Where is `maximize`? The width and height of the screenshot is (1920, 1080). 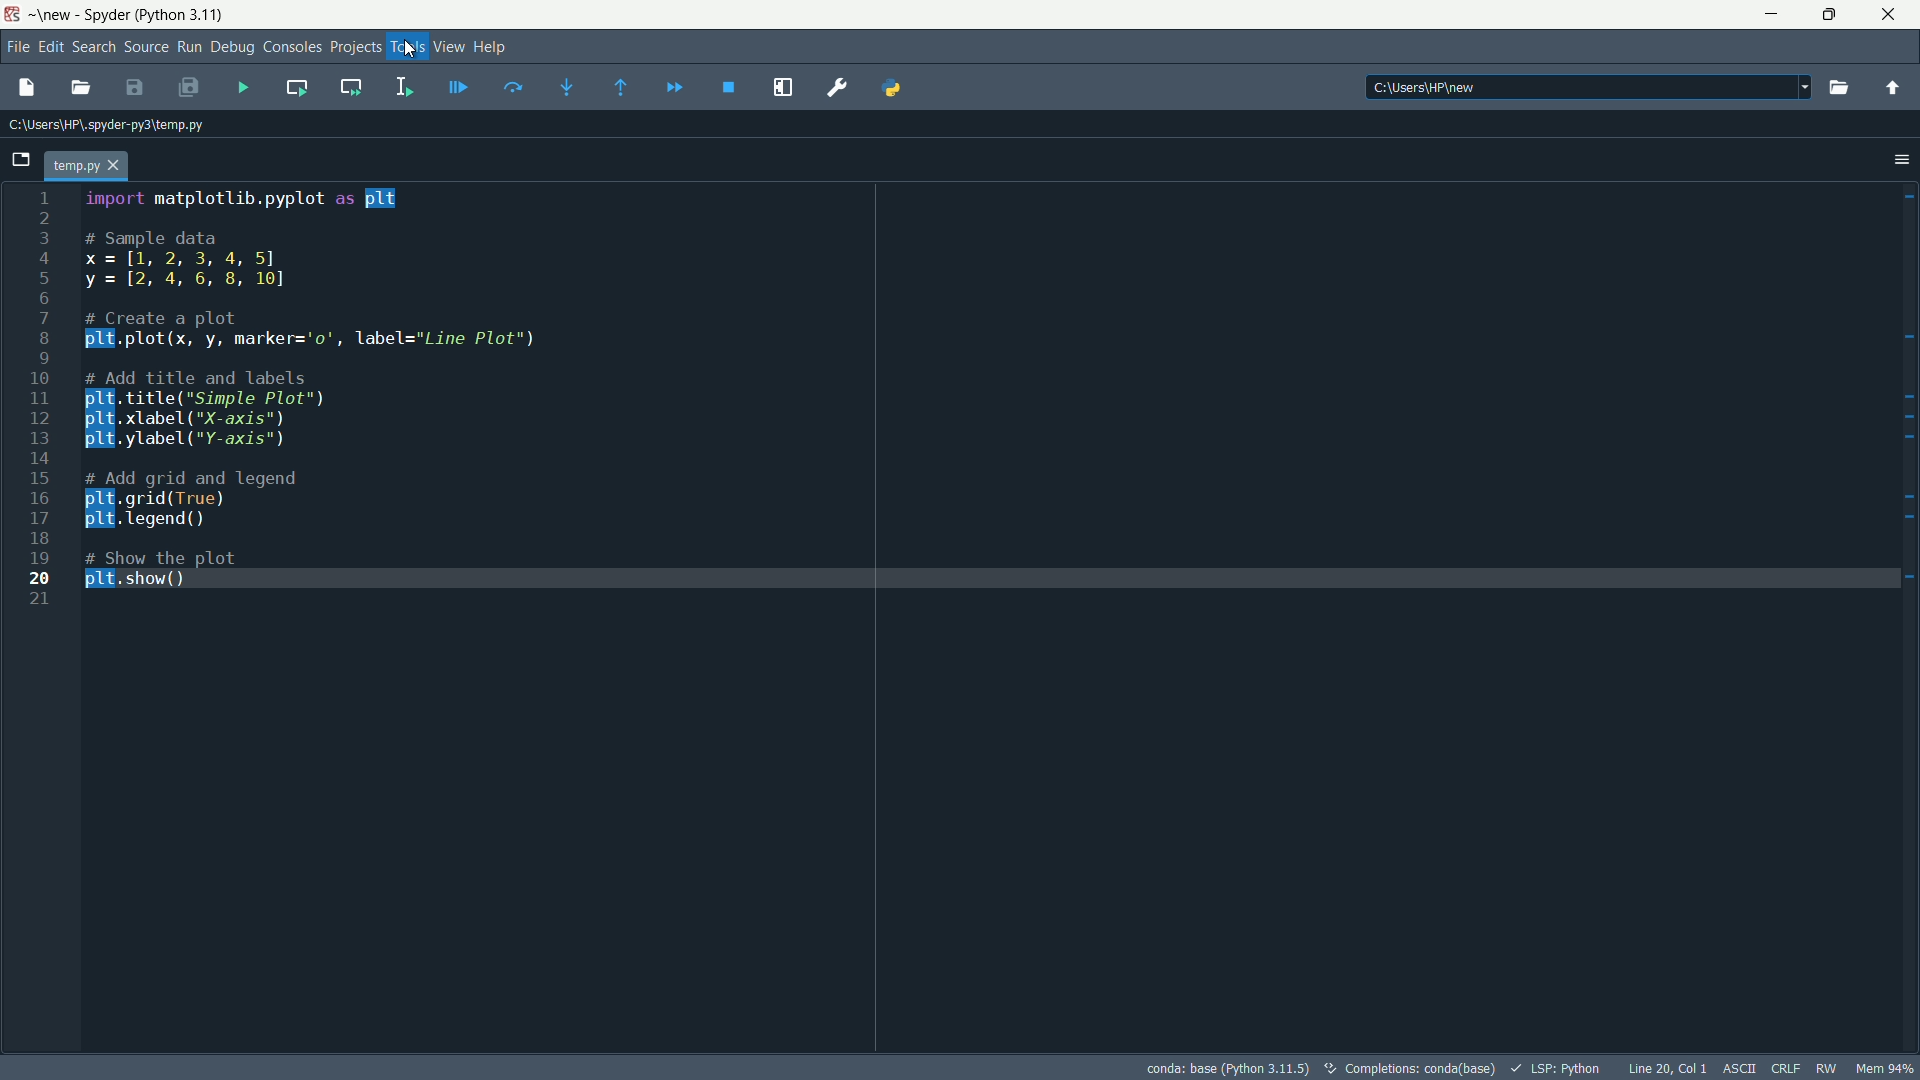 maximize is located at coordinates (1833, 15).